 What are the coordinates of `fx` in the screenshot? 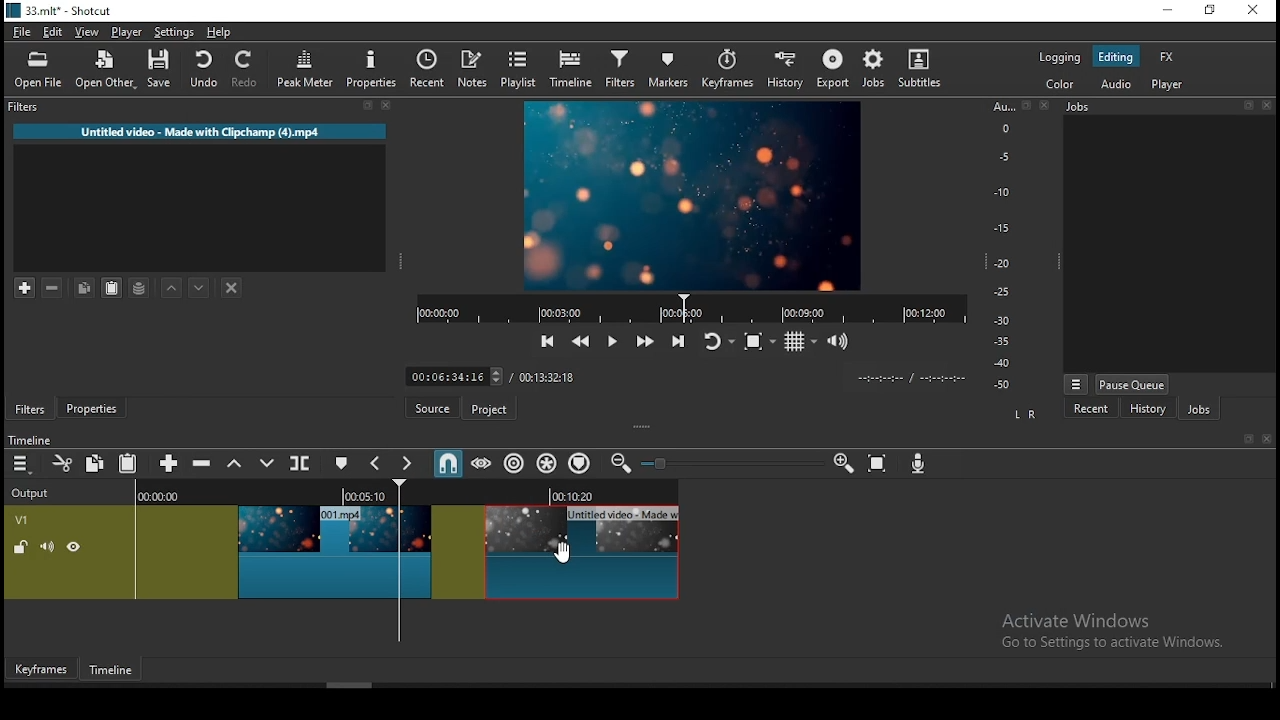 It's located at (1167, 58).